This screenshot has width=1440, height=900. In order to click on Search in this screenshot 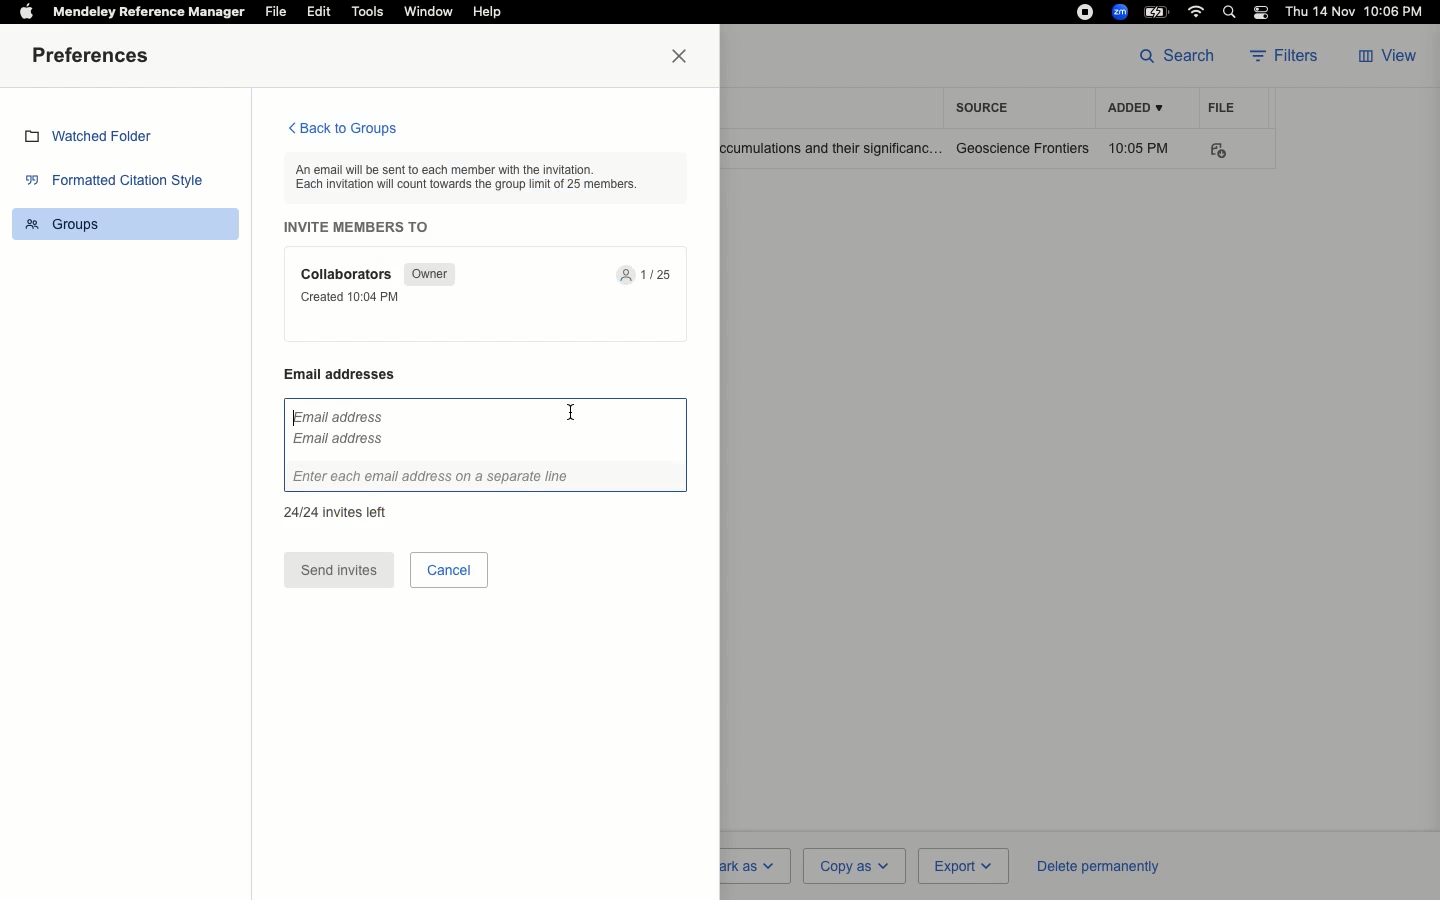, I will do `click(1177, 54)`.